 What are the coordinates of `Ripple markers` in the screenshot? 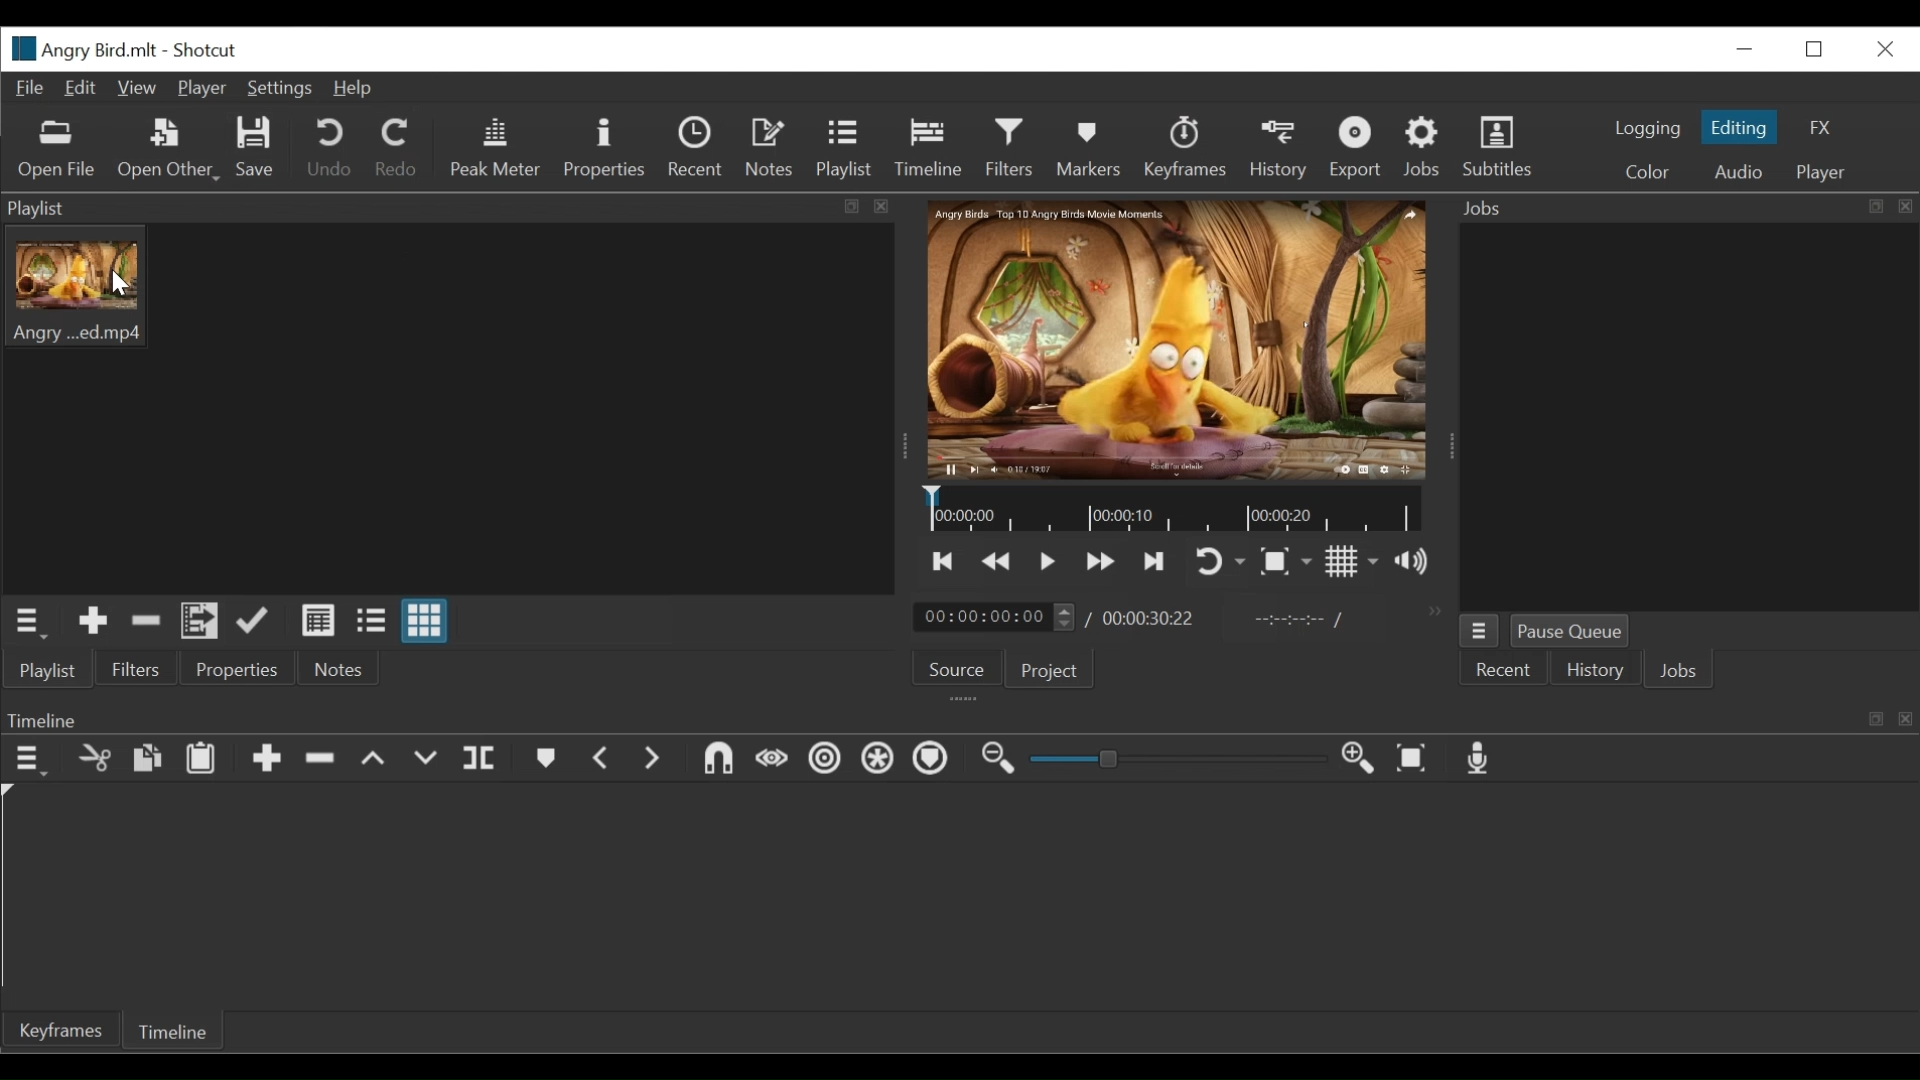 It's located at (929, 760).